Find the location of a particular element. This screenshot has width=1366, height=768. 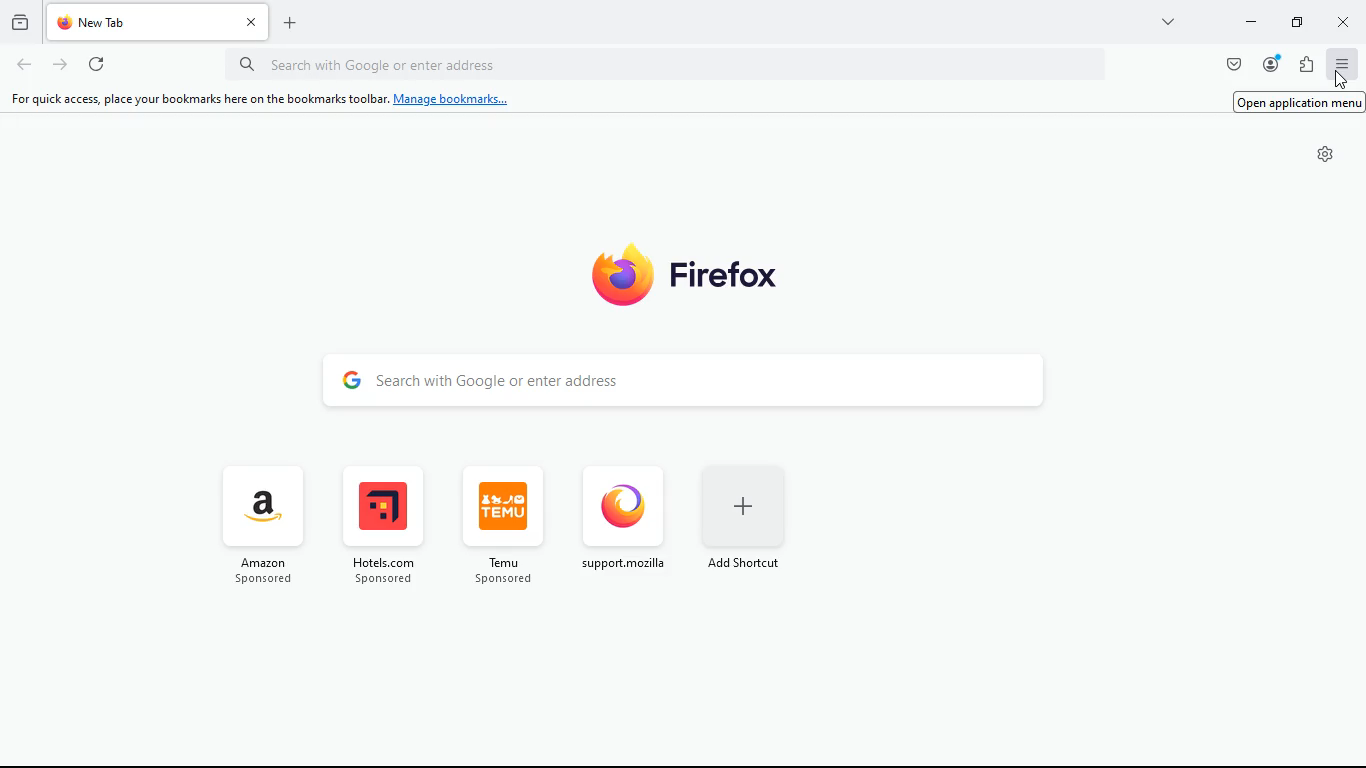

Search with Google or enter address is located at coordinates (663, 64).